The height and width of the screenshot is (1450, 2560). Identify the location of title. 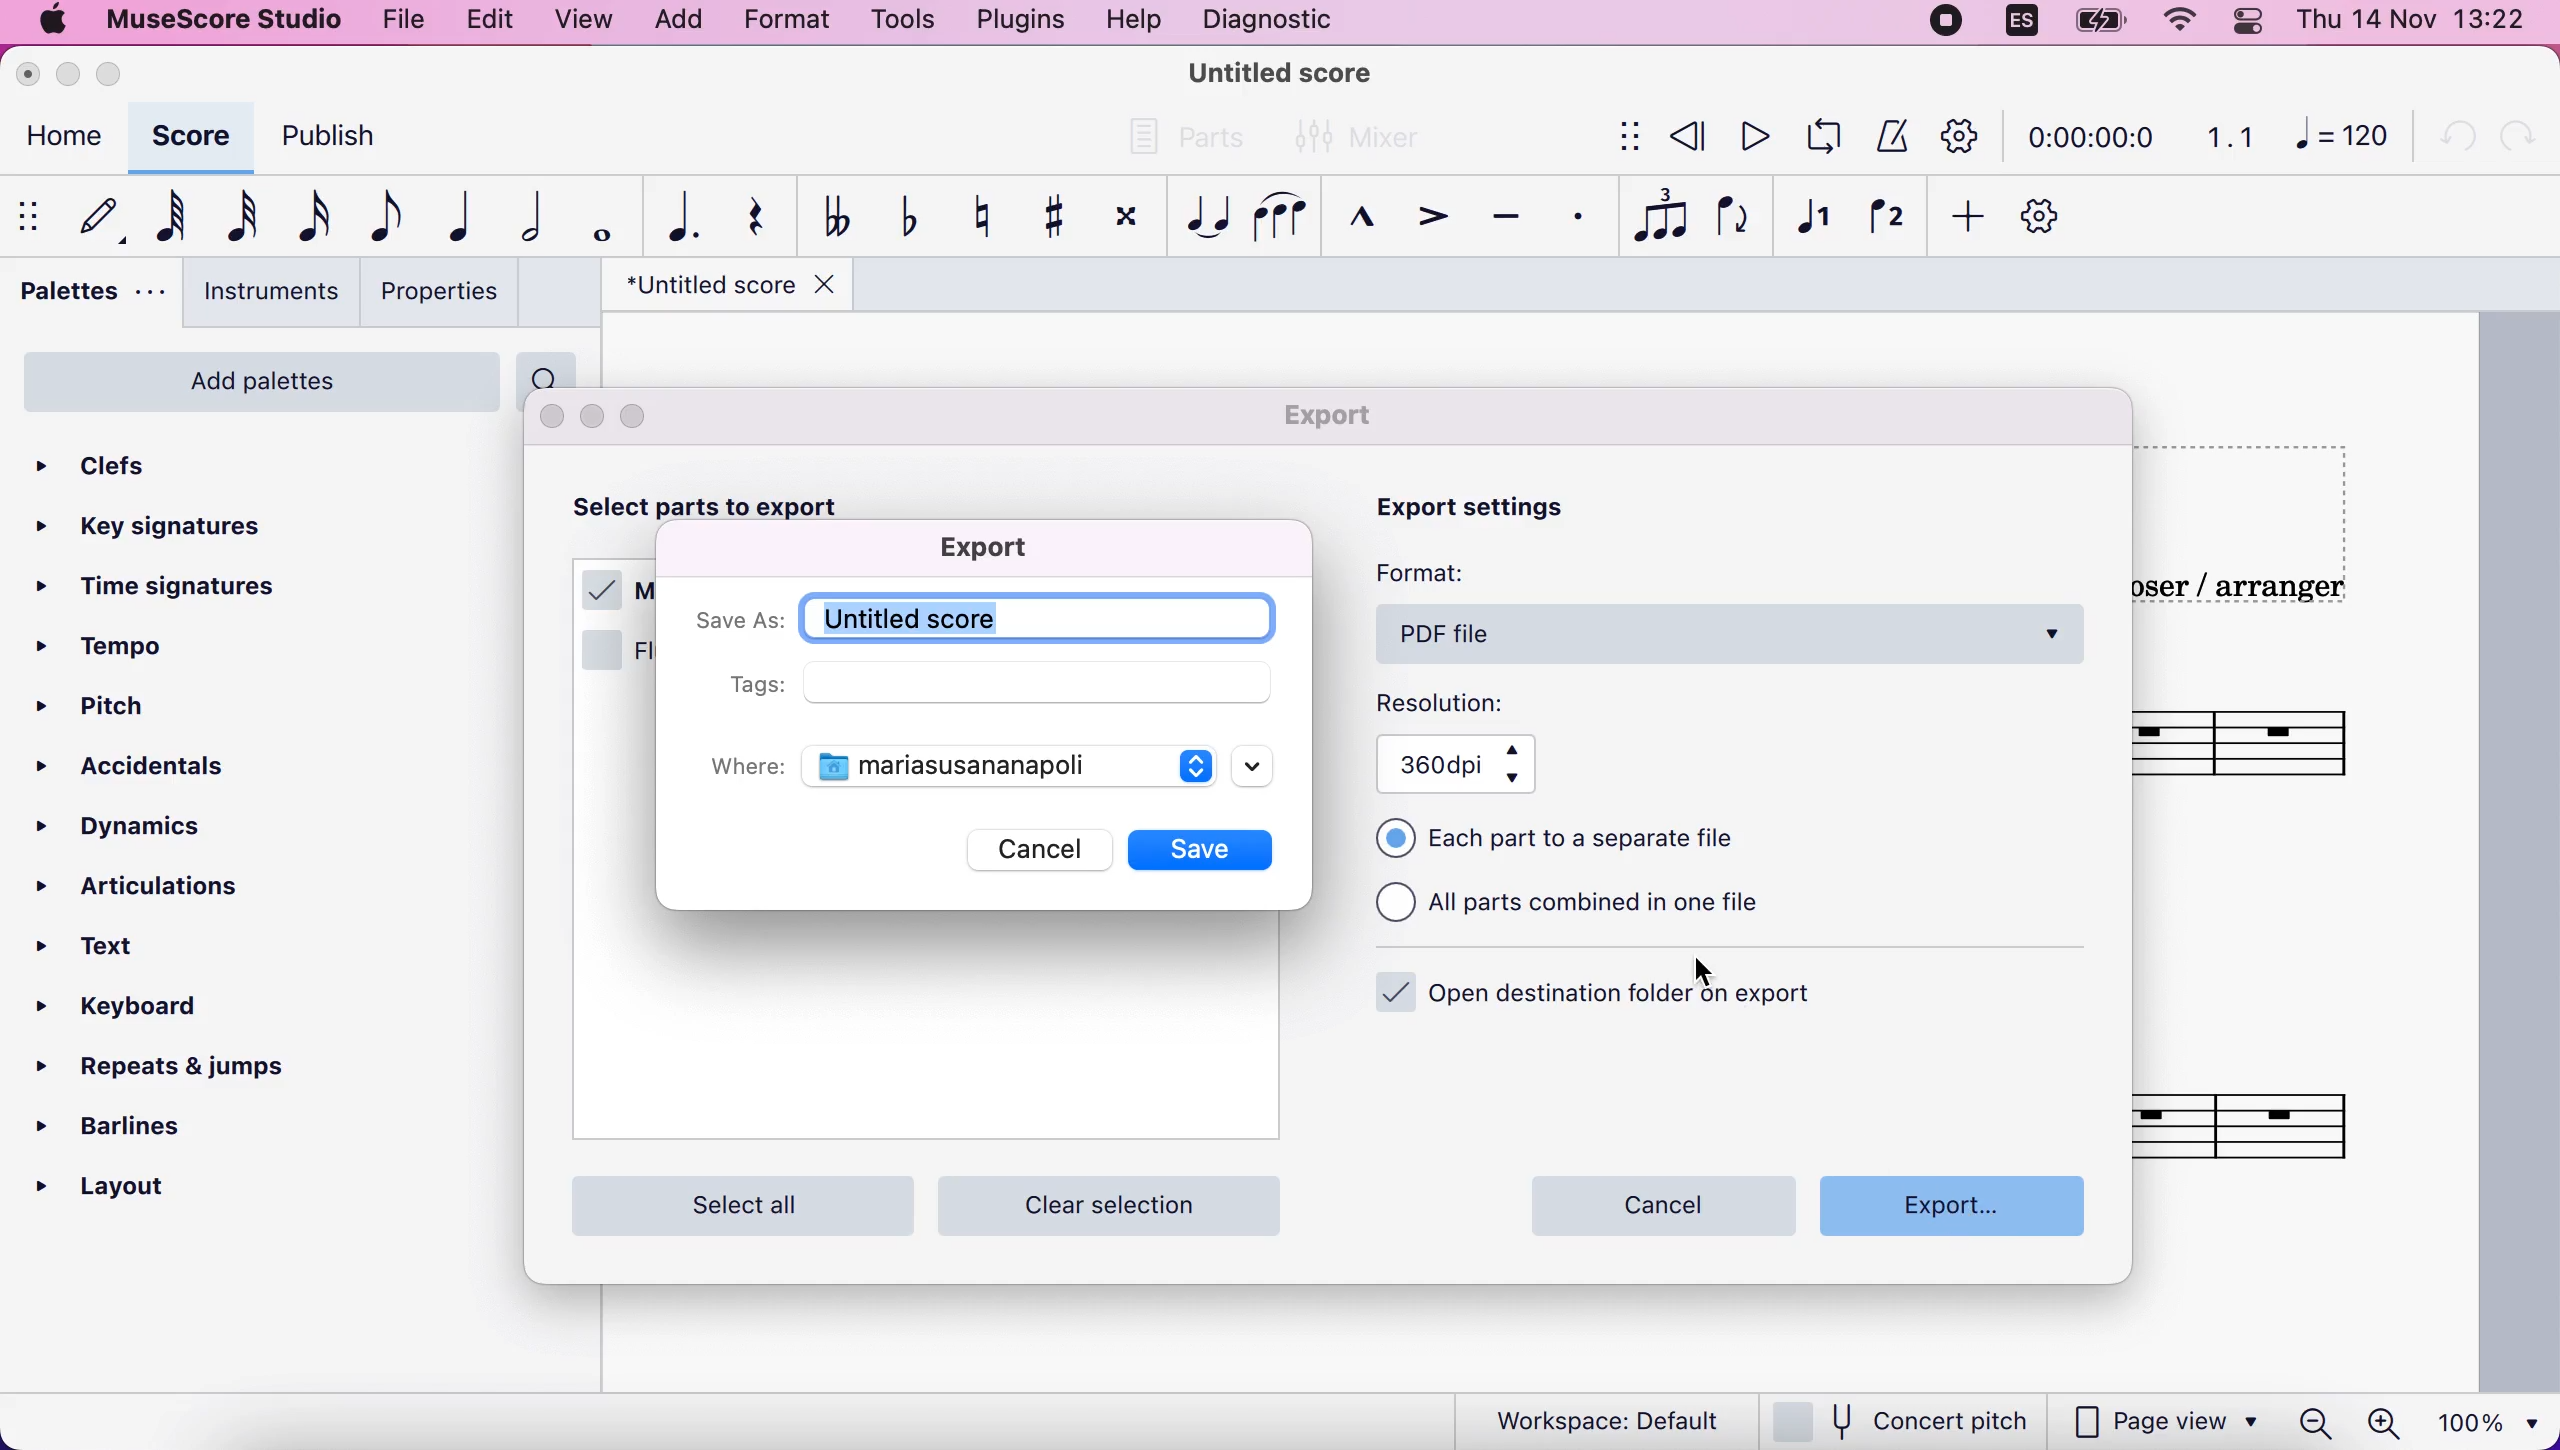
(728, 289).